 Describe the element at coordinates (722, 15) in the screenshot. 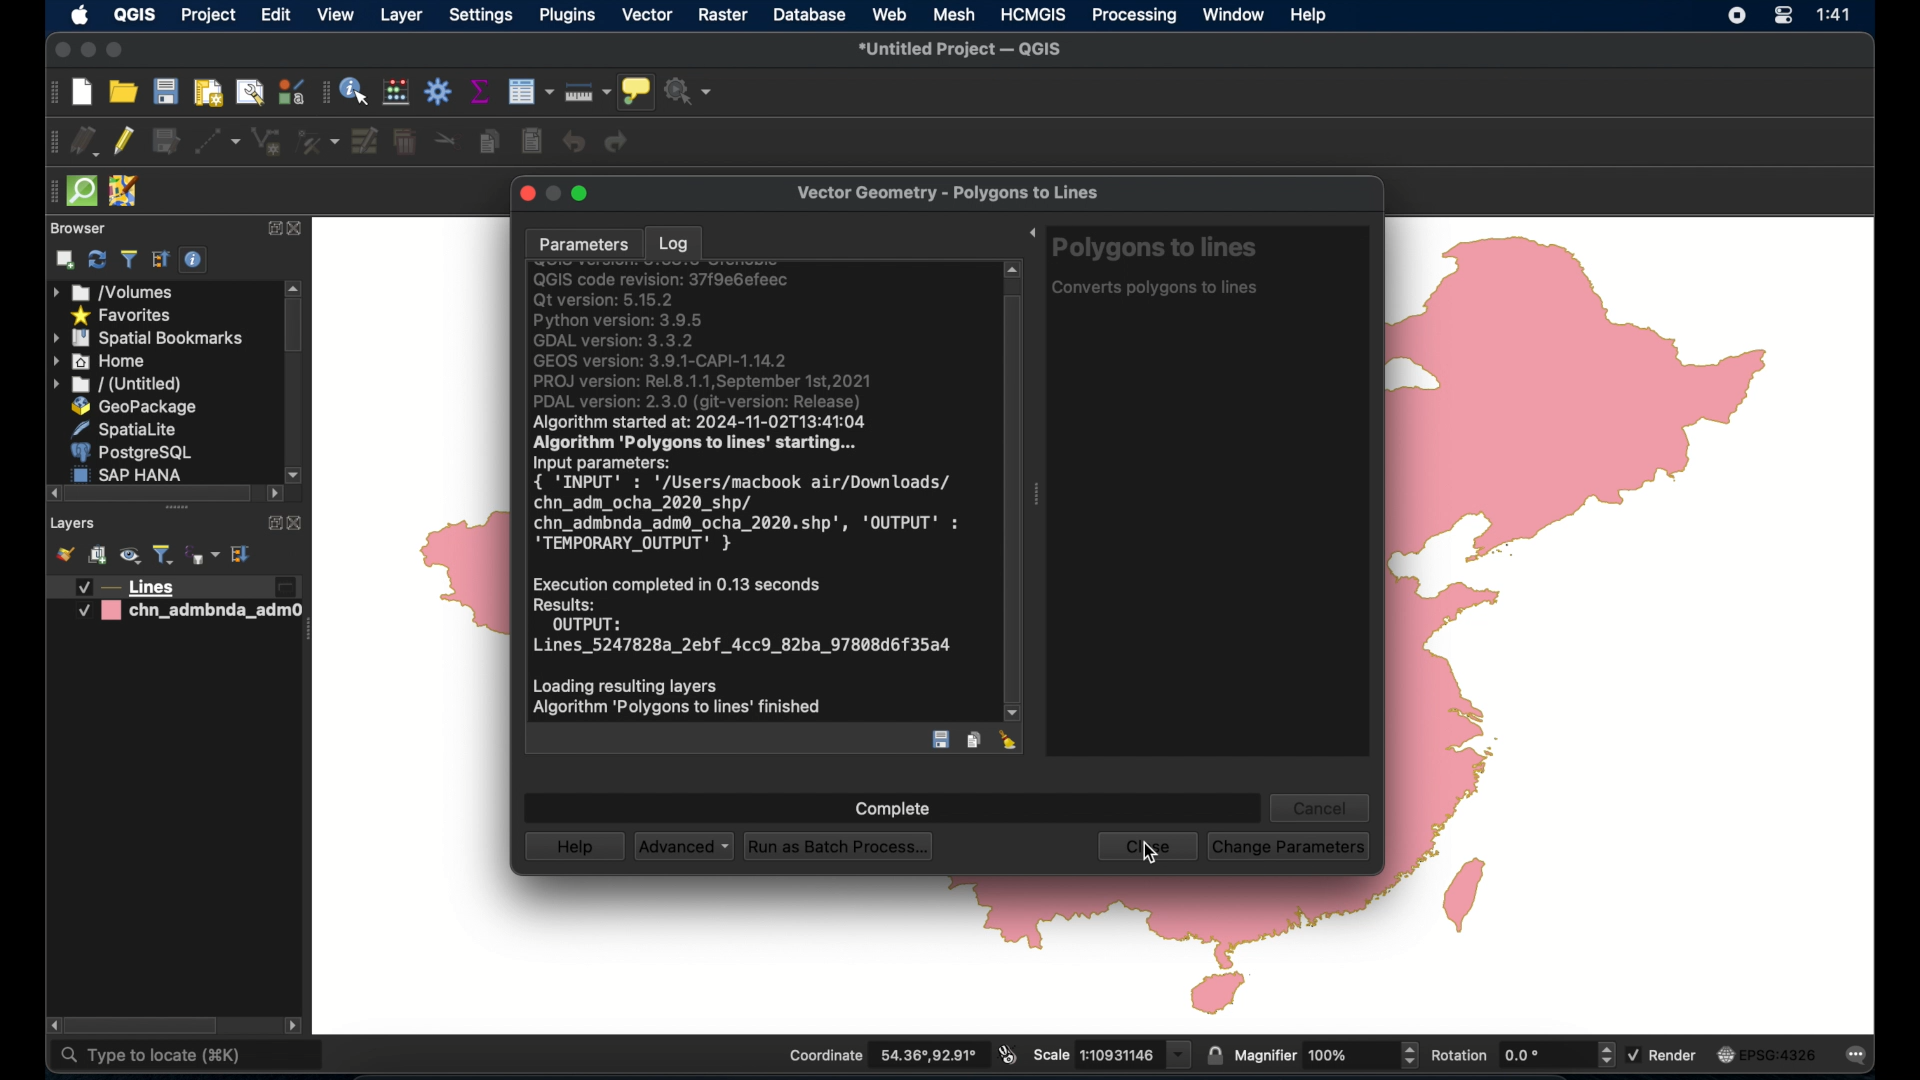

I see `raster` at that location.